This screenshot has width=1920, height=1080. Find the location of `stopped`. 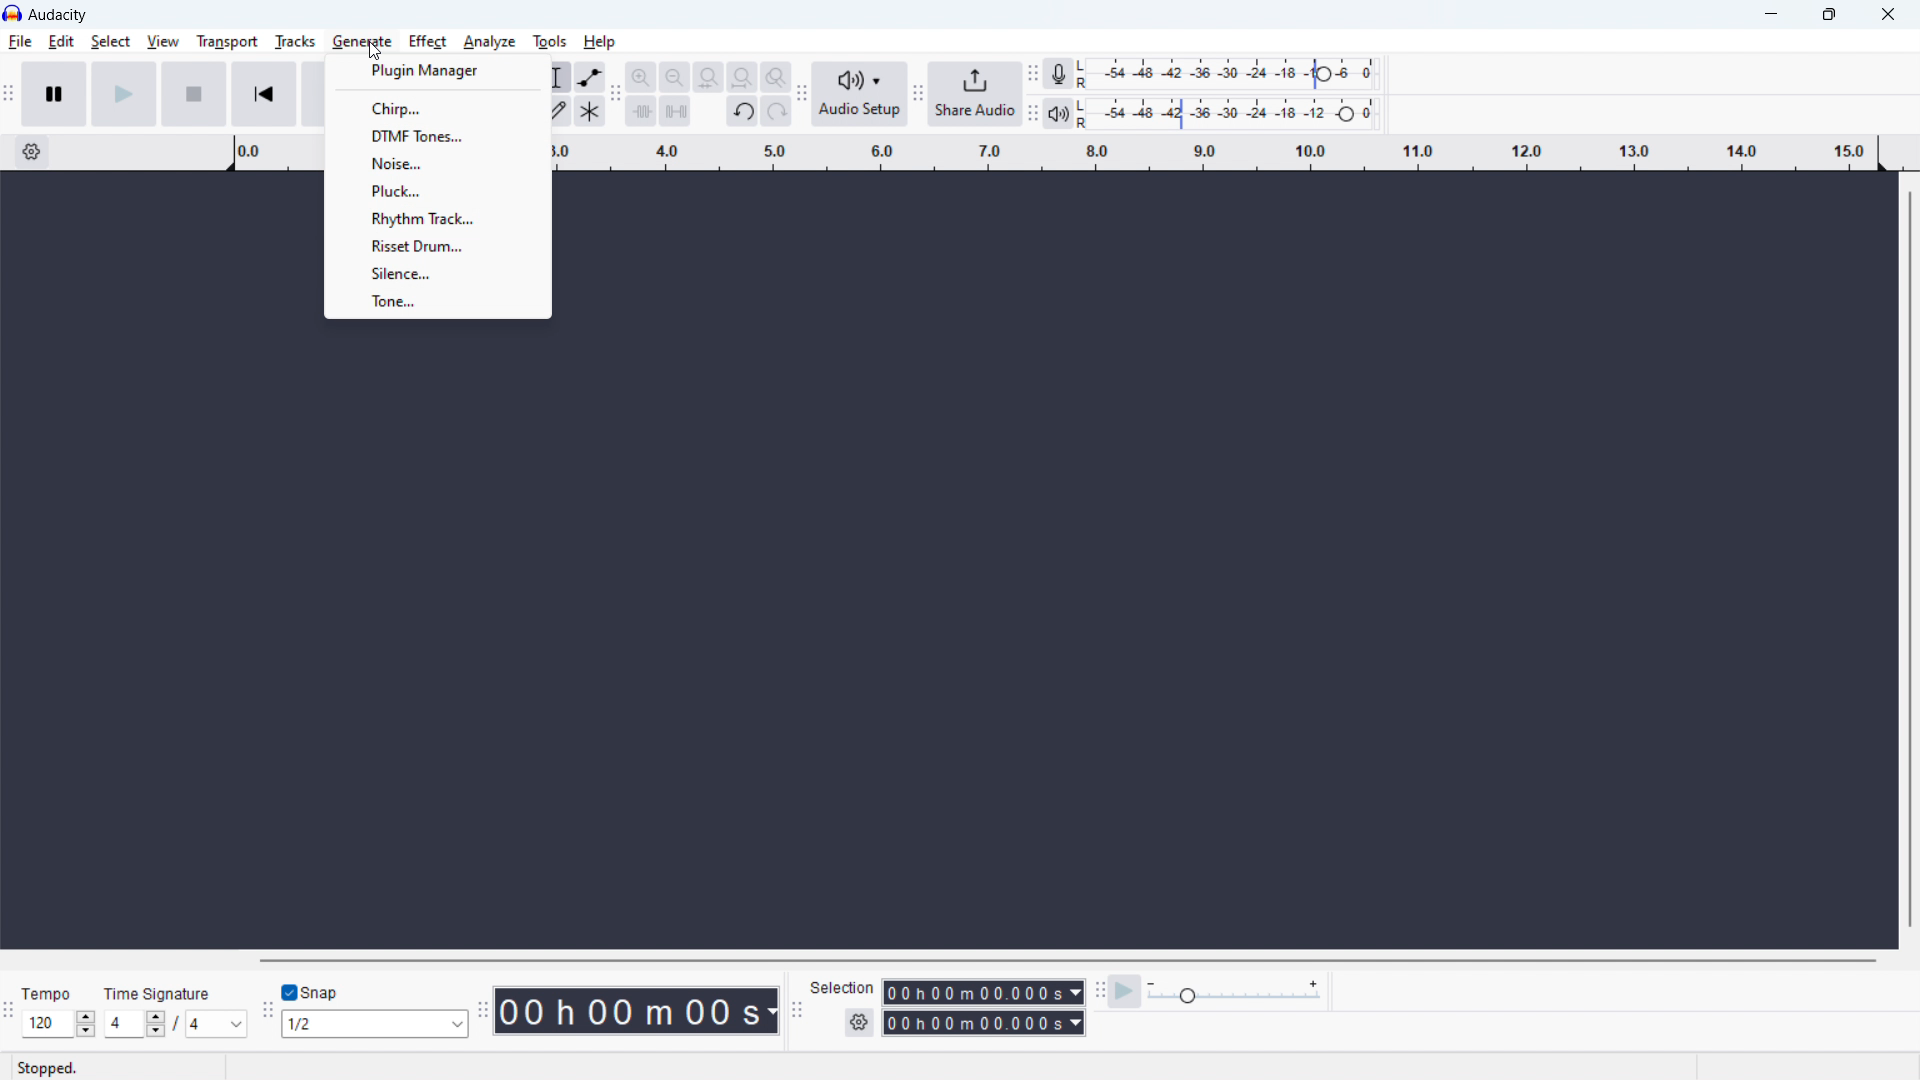

stopped is located at coordinates (58, 1068).